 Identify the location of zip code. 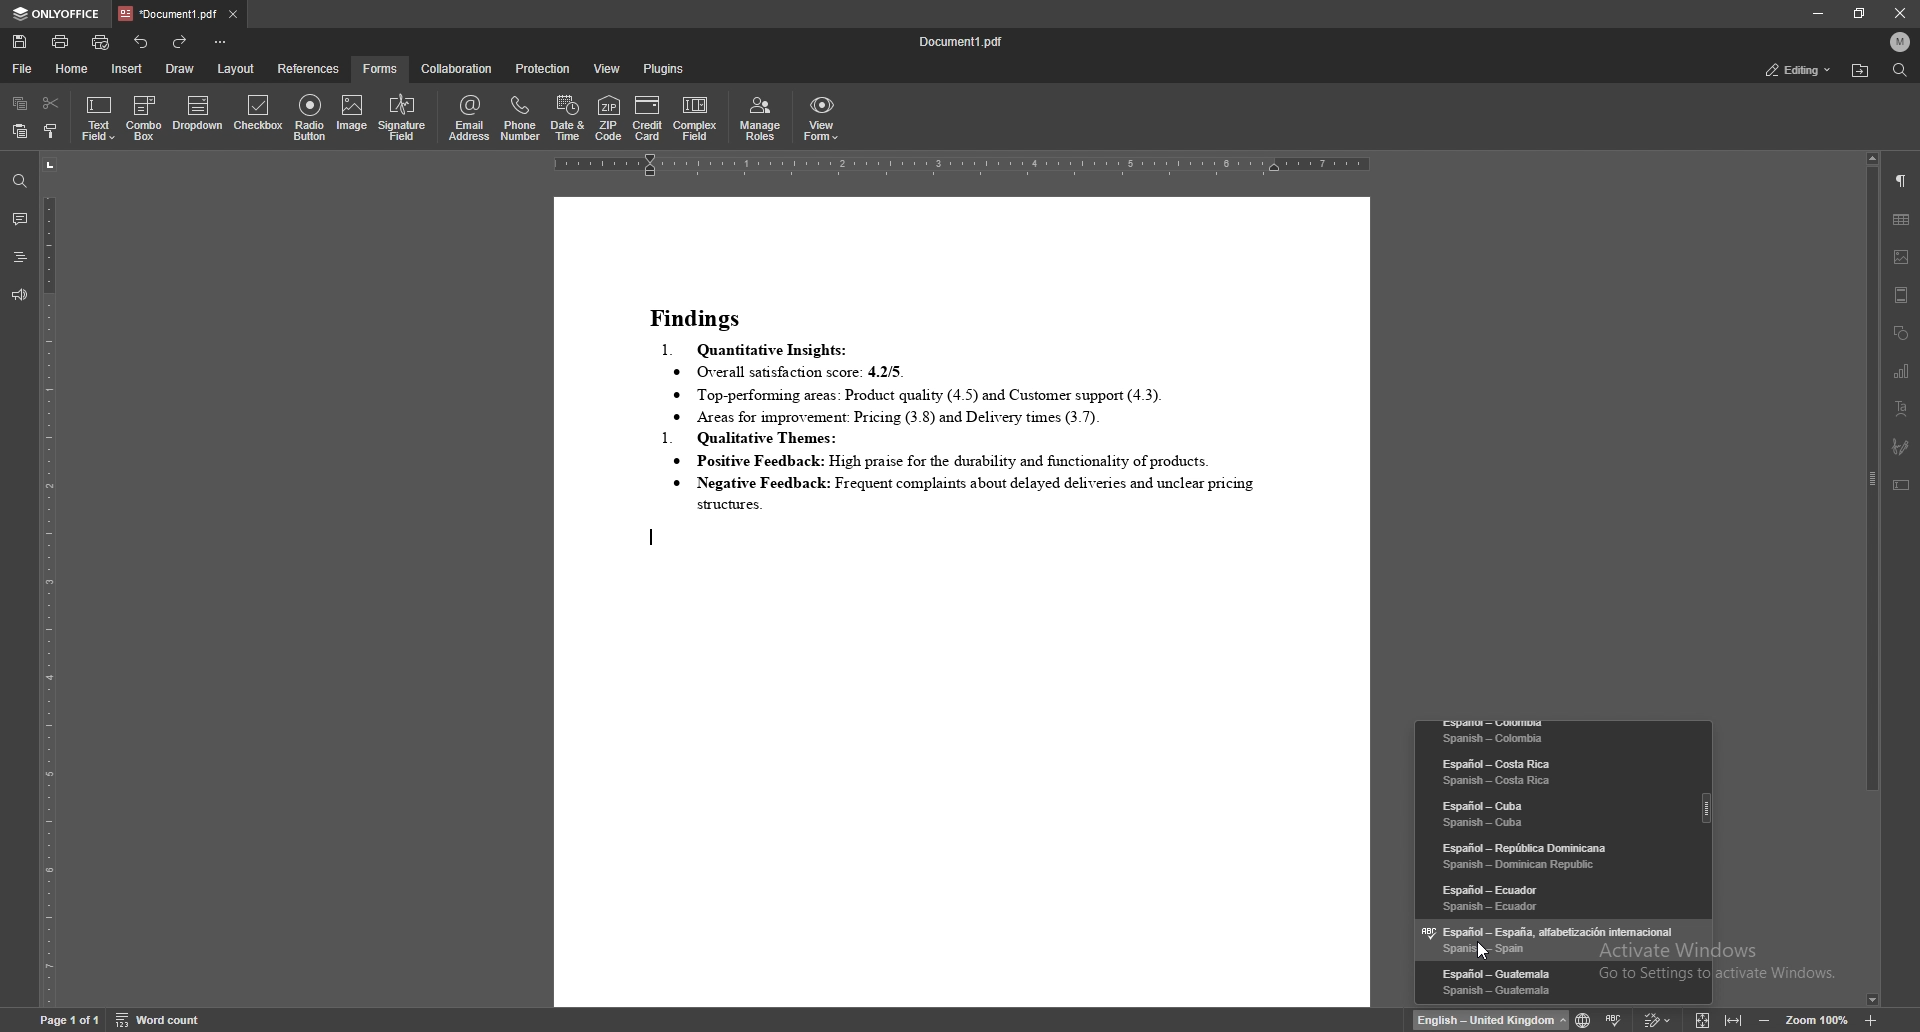
(610, 117).